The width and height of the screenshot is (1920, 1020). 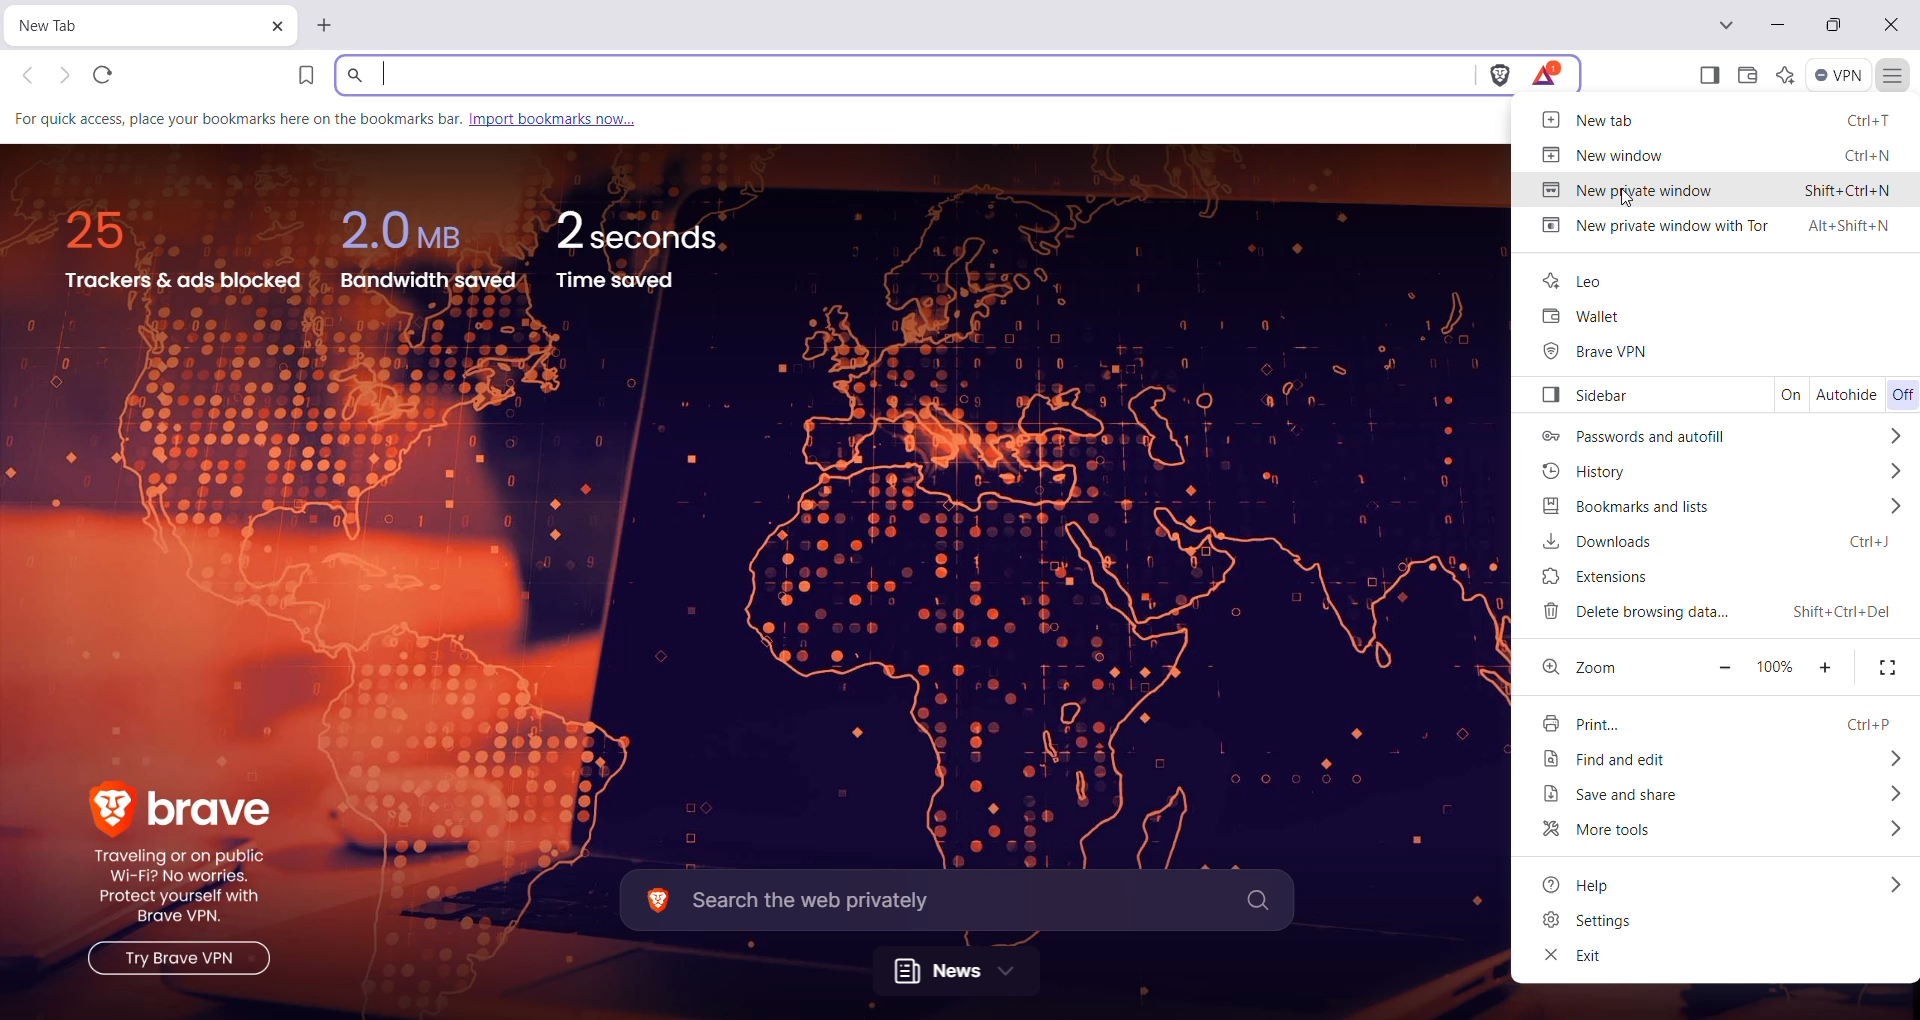 What do you see at coordinates (1722, 669) in the screenshot?
I see `Make Text smaller` at bounding box center [1722, 669].